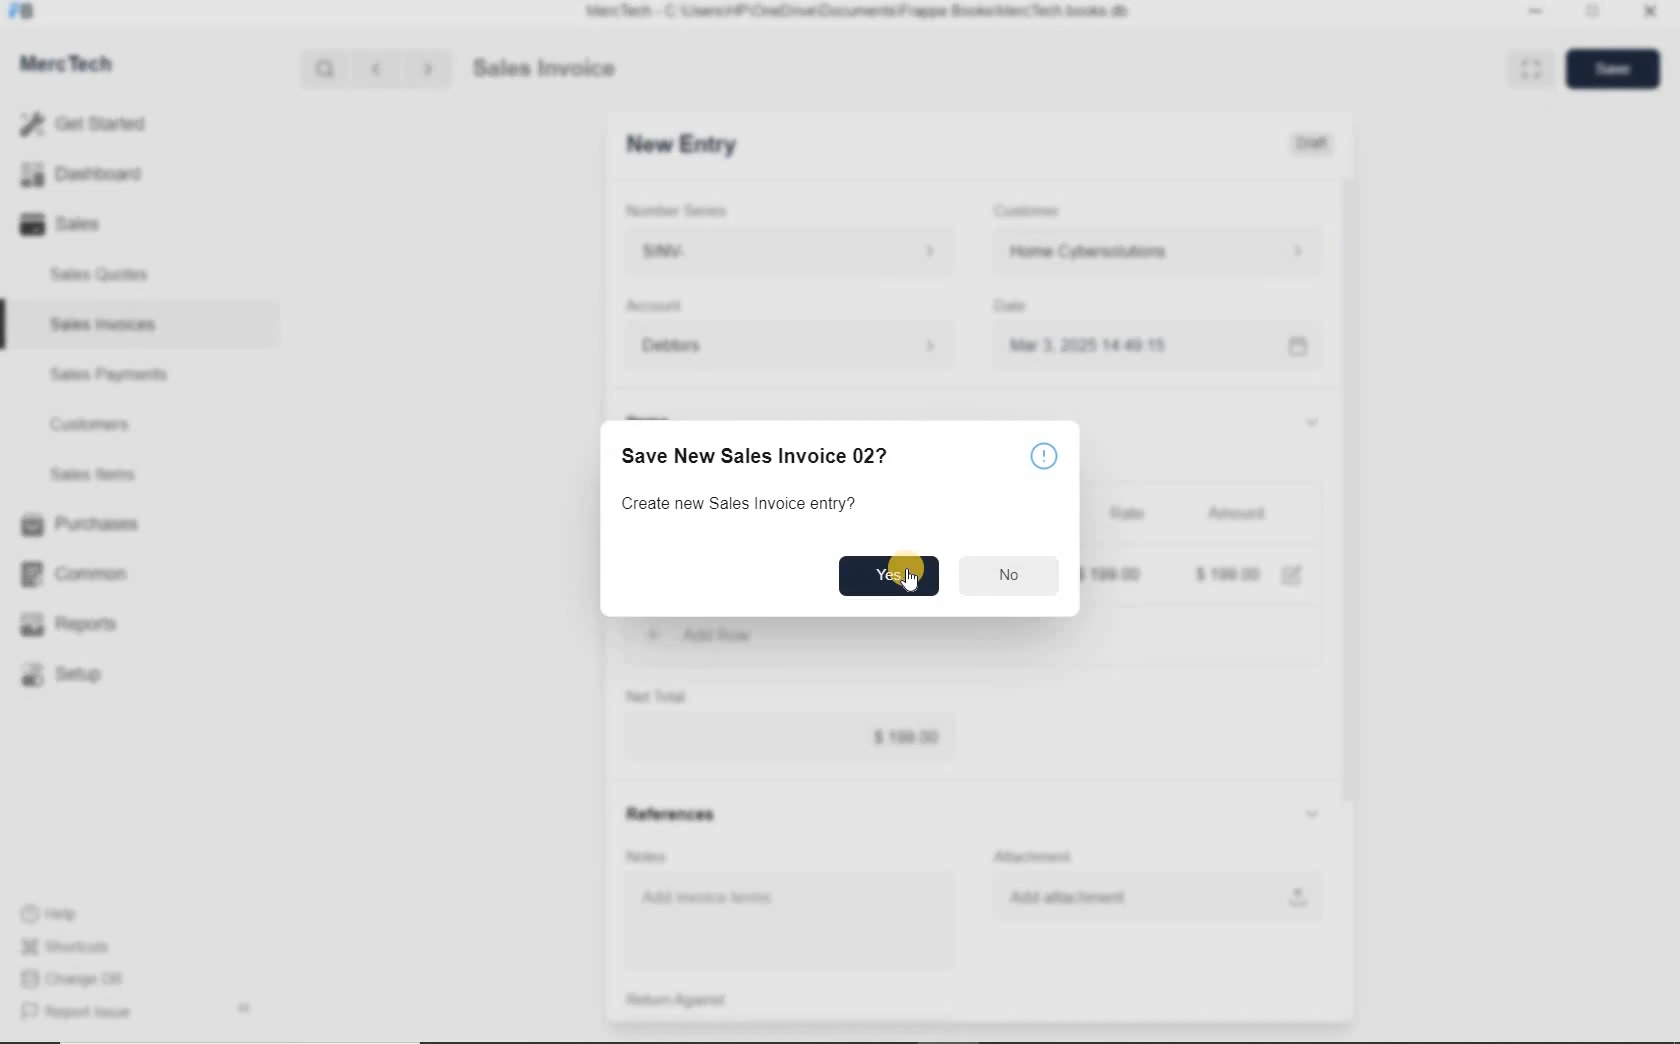 The image size is (1680, 1044). Describe the element at coordinates (83, 526) in the screenshot. I see `Purchases` at that location.